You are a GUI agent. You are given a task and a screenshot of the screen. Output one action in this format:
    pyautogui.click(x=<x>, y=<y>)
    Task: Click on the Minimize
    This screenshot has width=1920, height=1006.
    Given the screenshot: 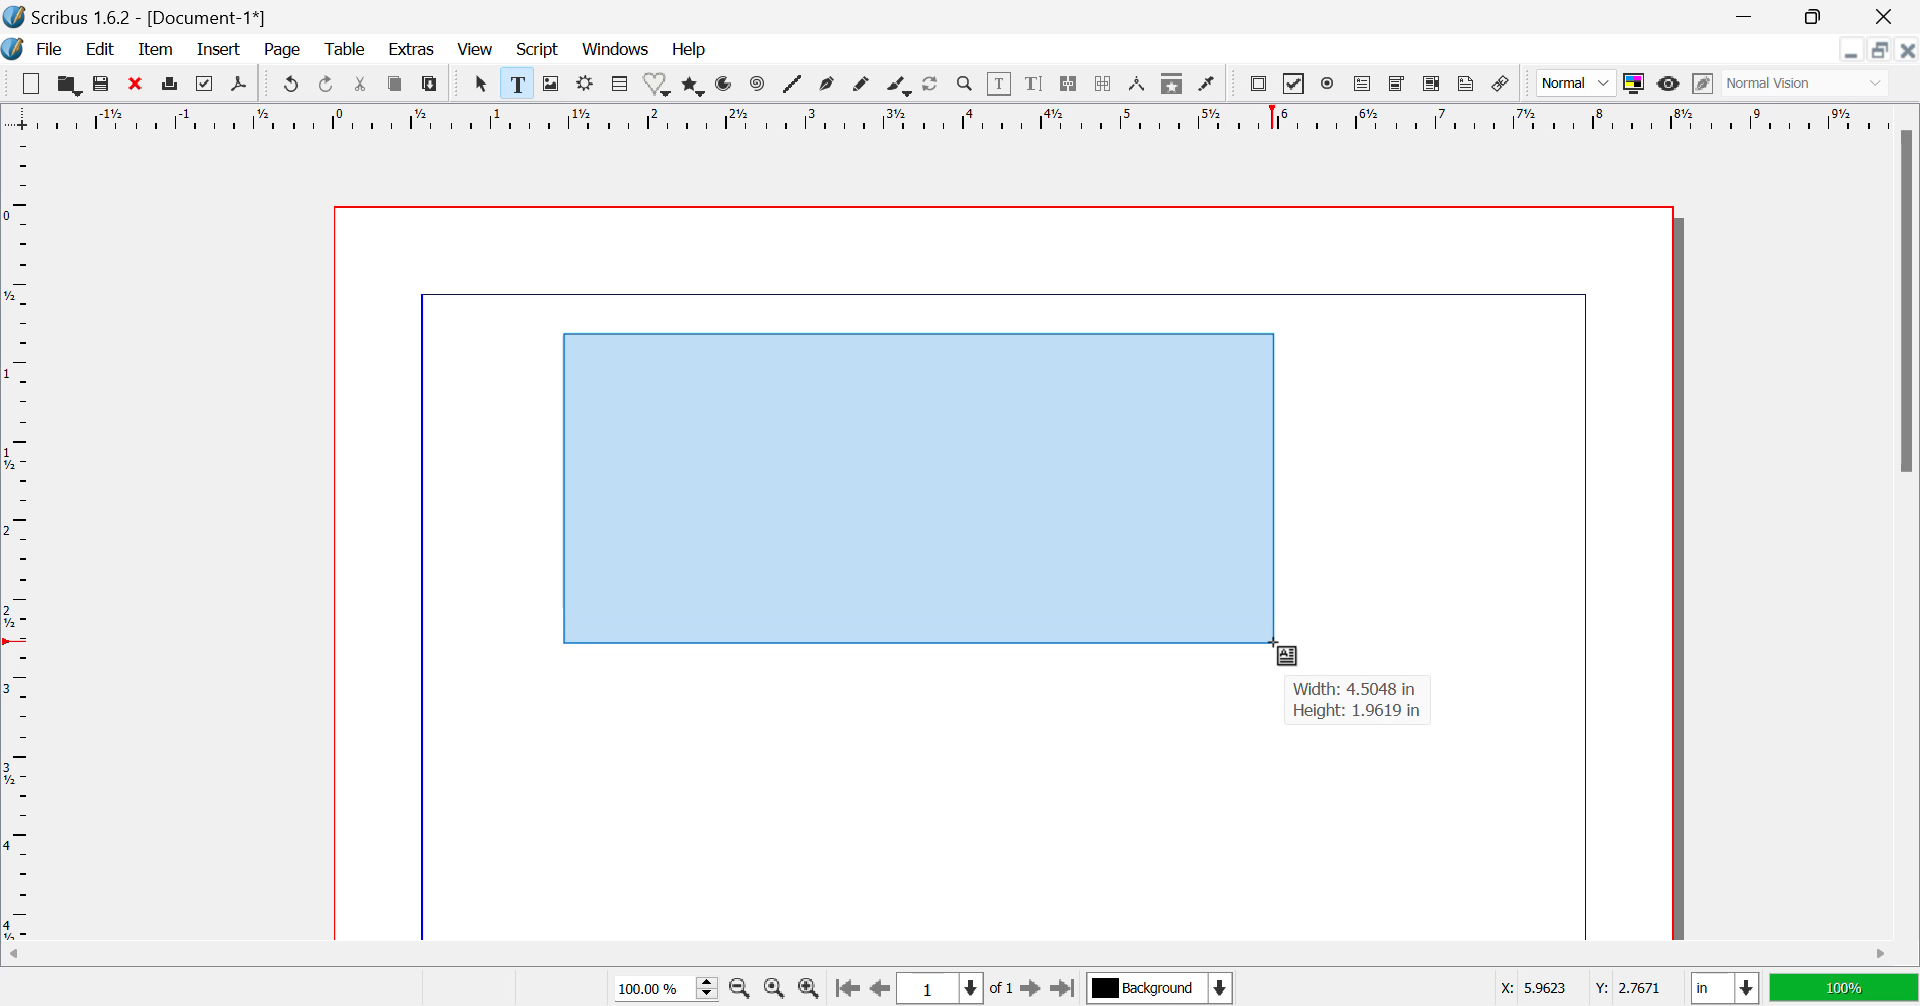 What is the action you would take?
    pyautogui.click(x=1814, y=15)
    